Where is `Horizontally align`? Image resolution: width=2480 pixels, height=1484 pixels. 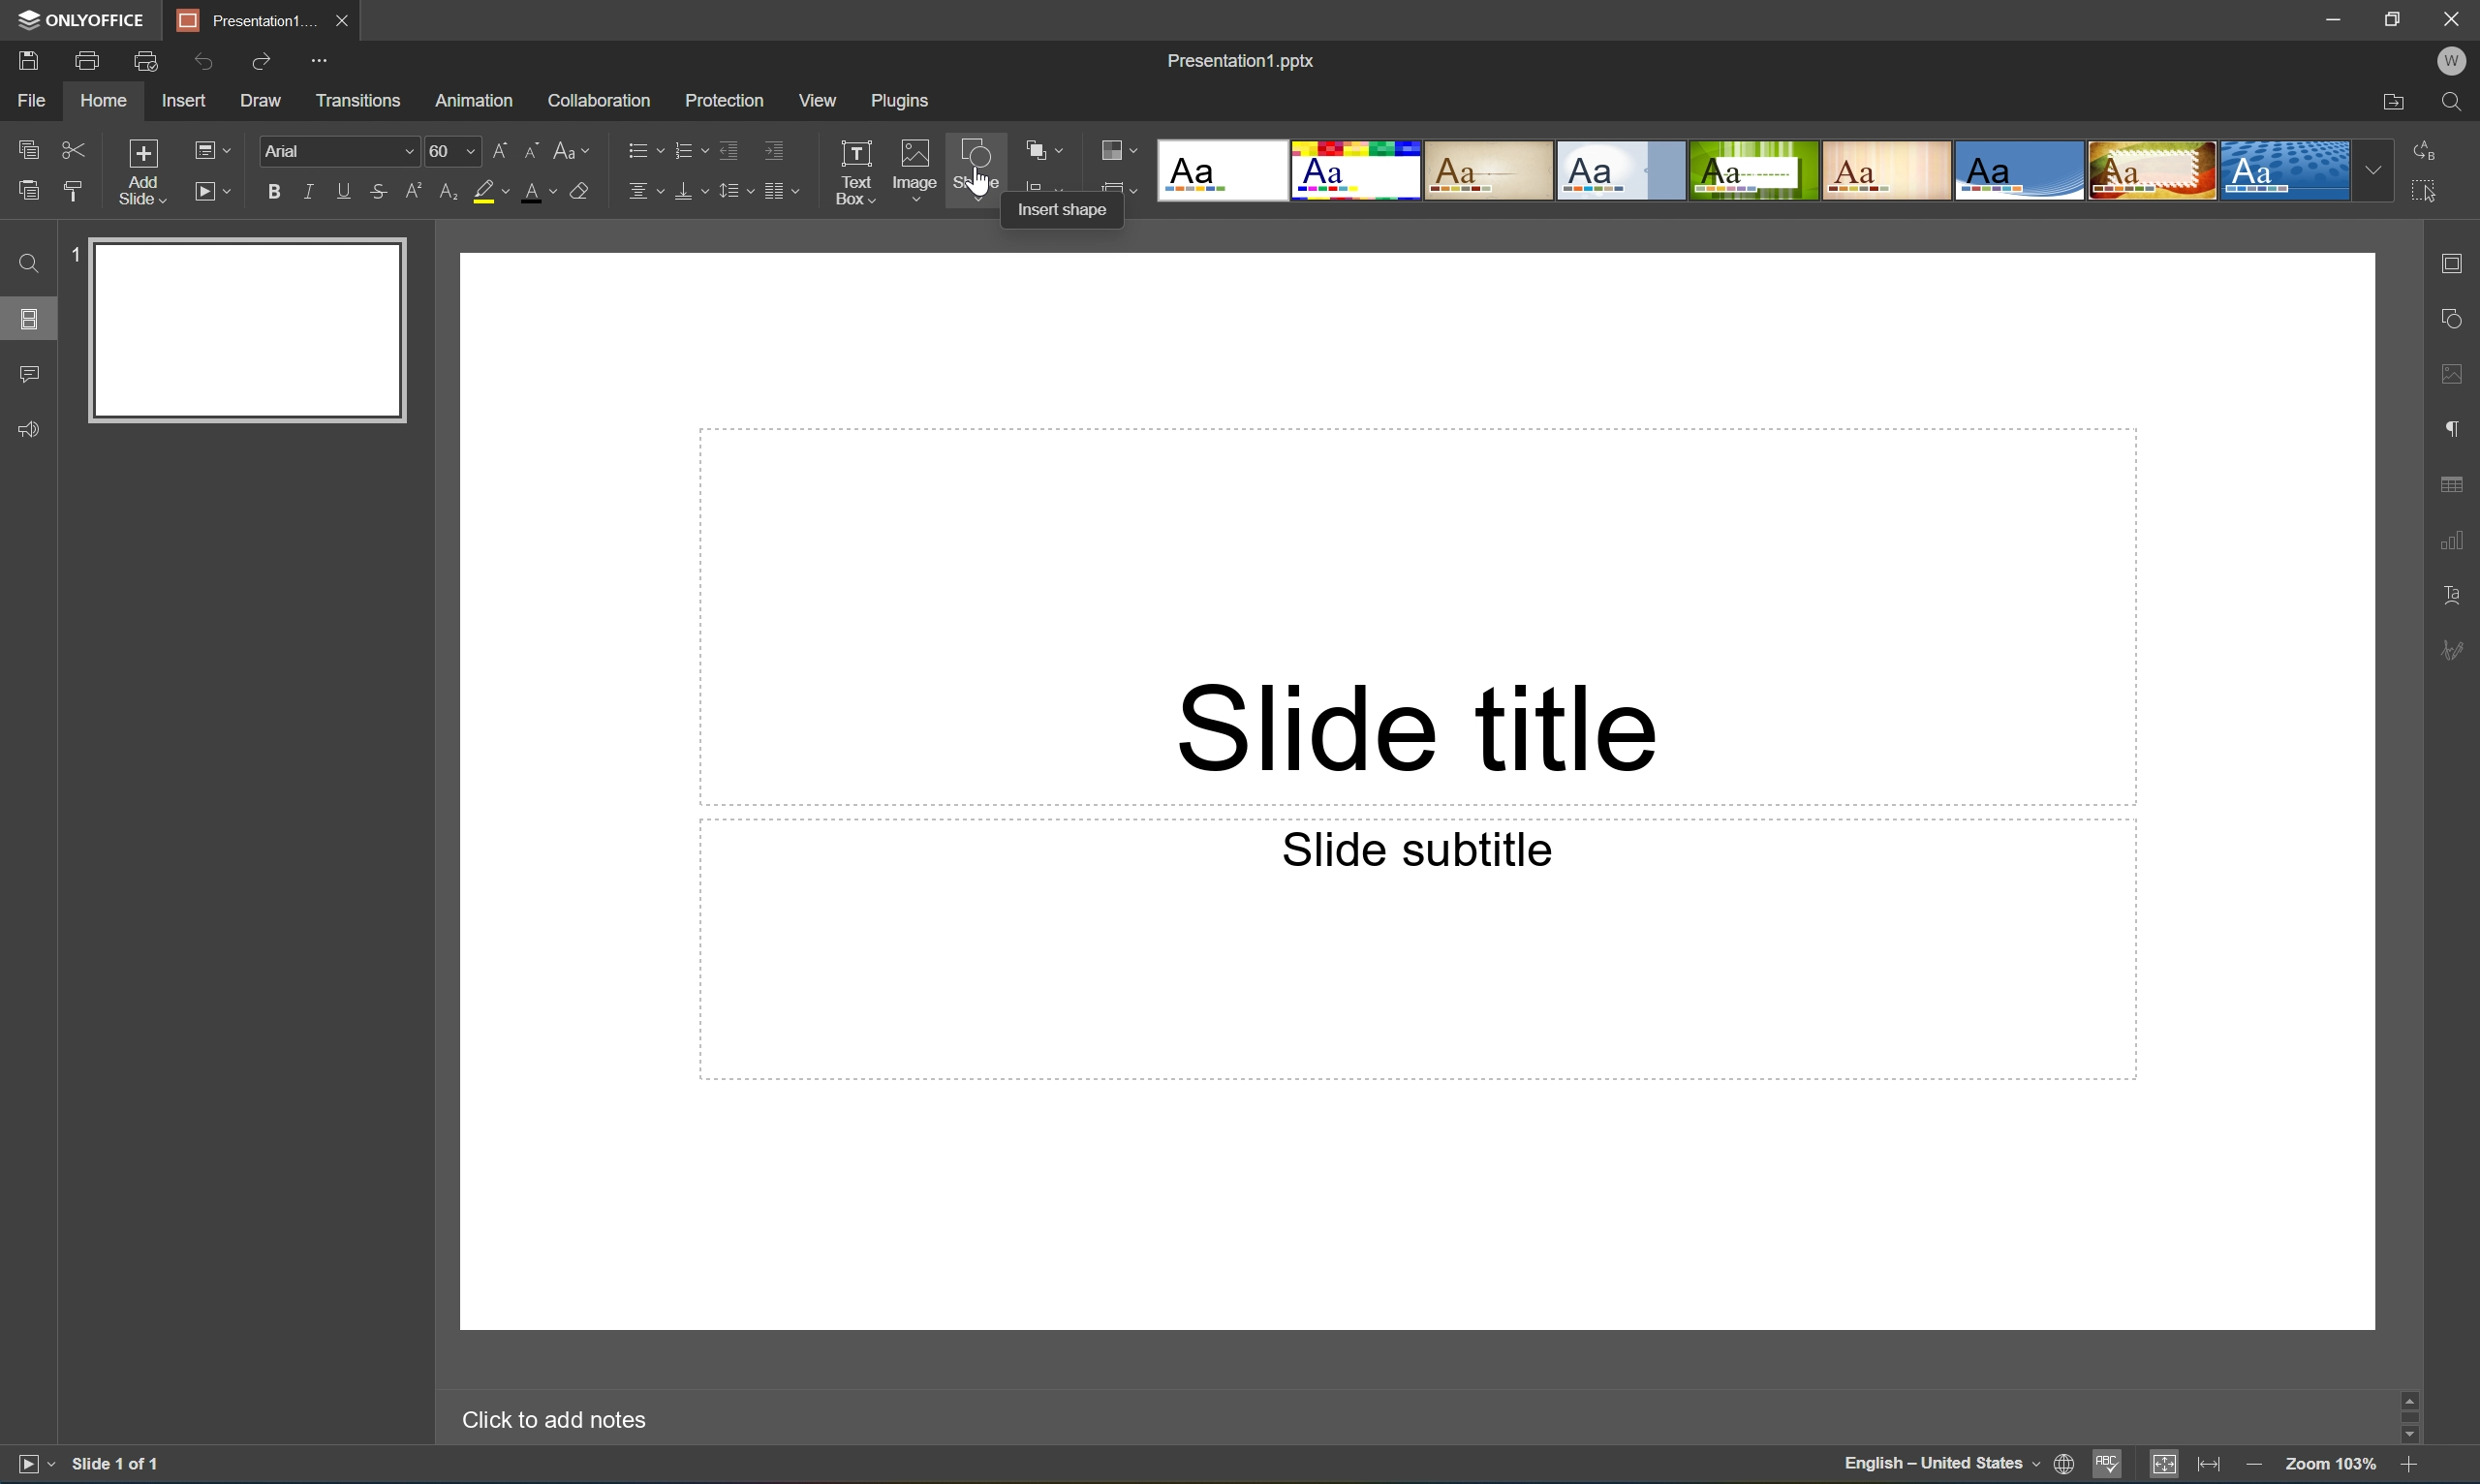 Horizontally align is located at coordinates (642, 190).